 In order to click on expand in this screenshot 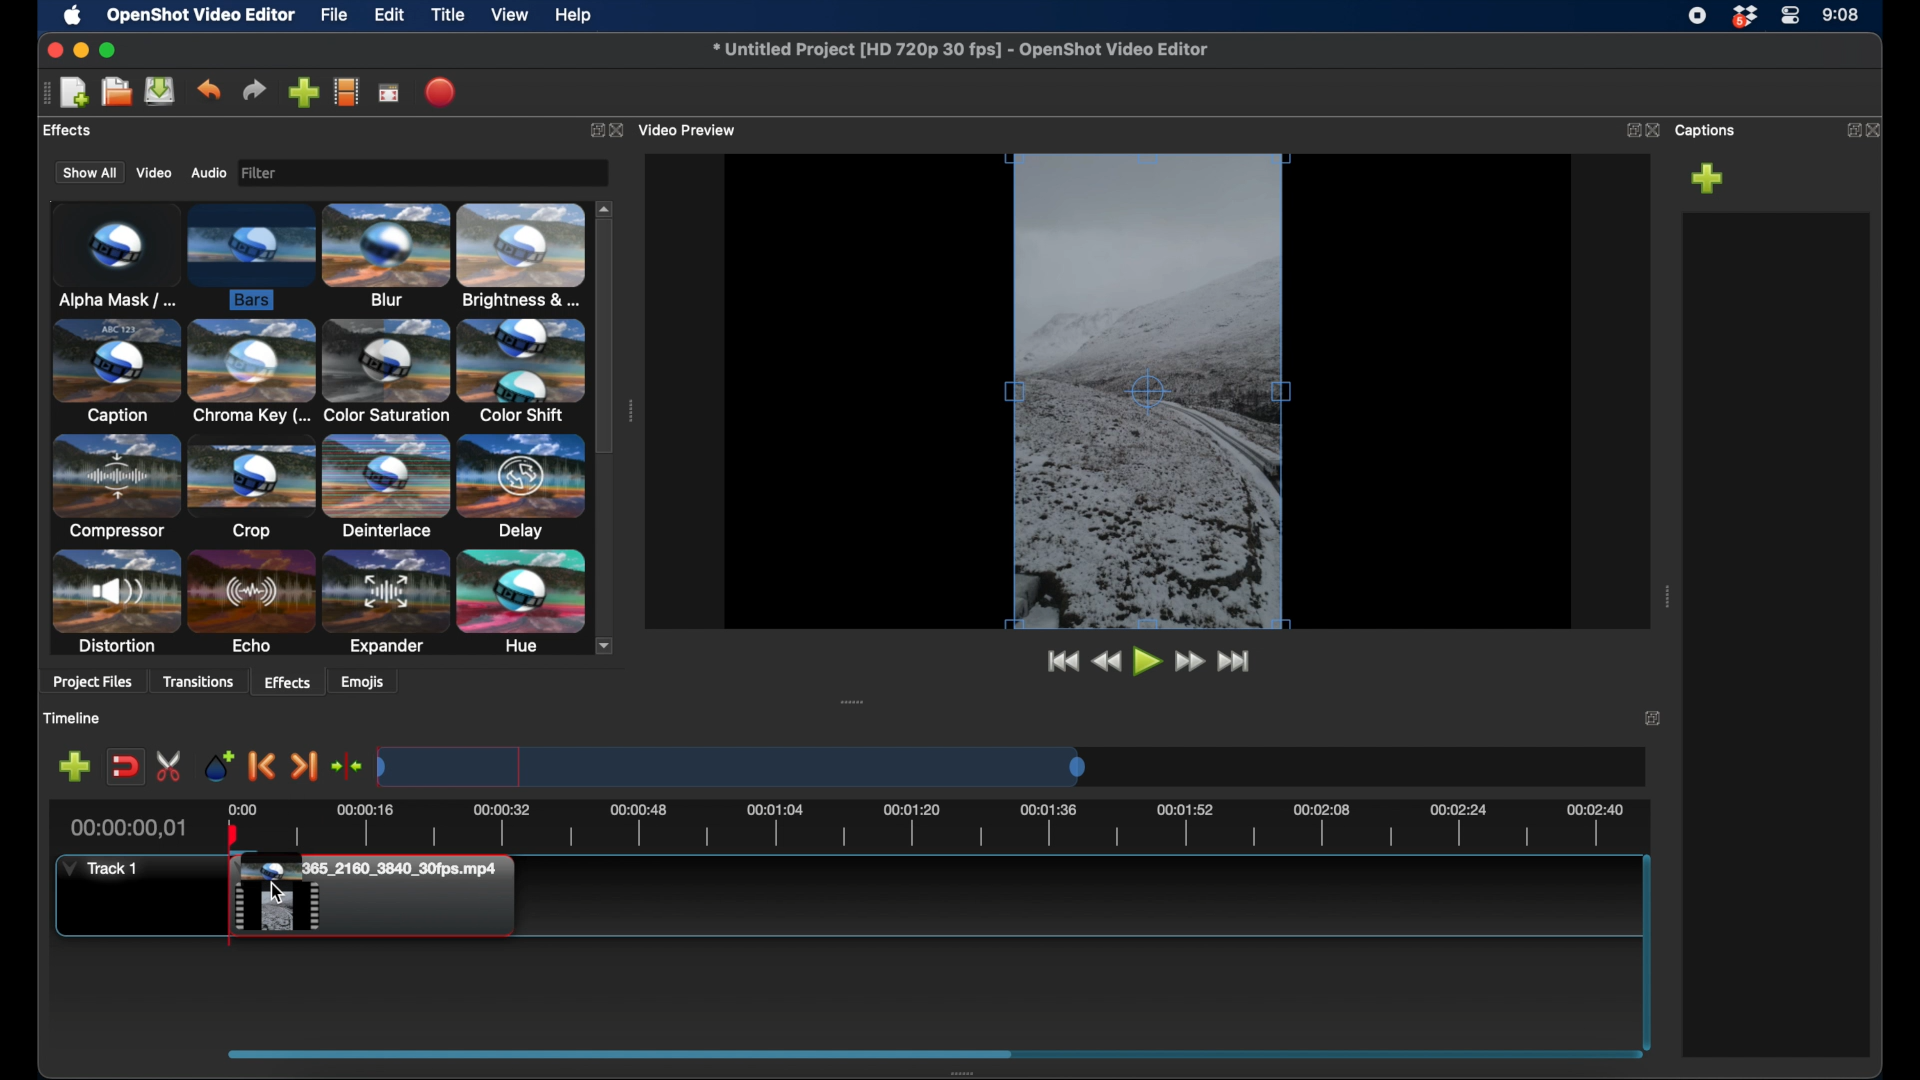, I will do `click(593, 129)`.